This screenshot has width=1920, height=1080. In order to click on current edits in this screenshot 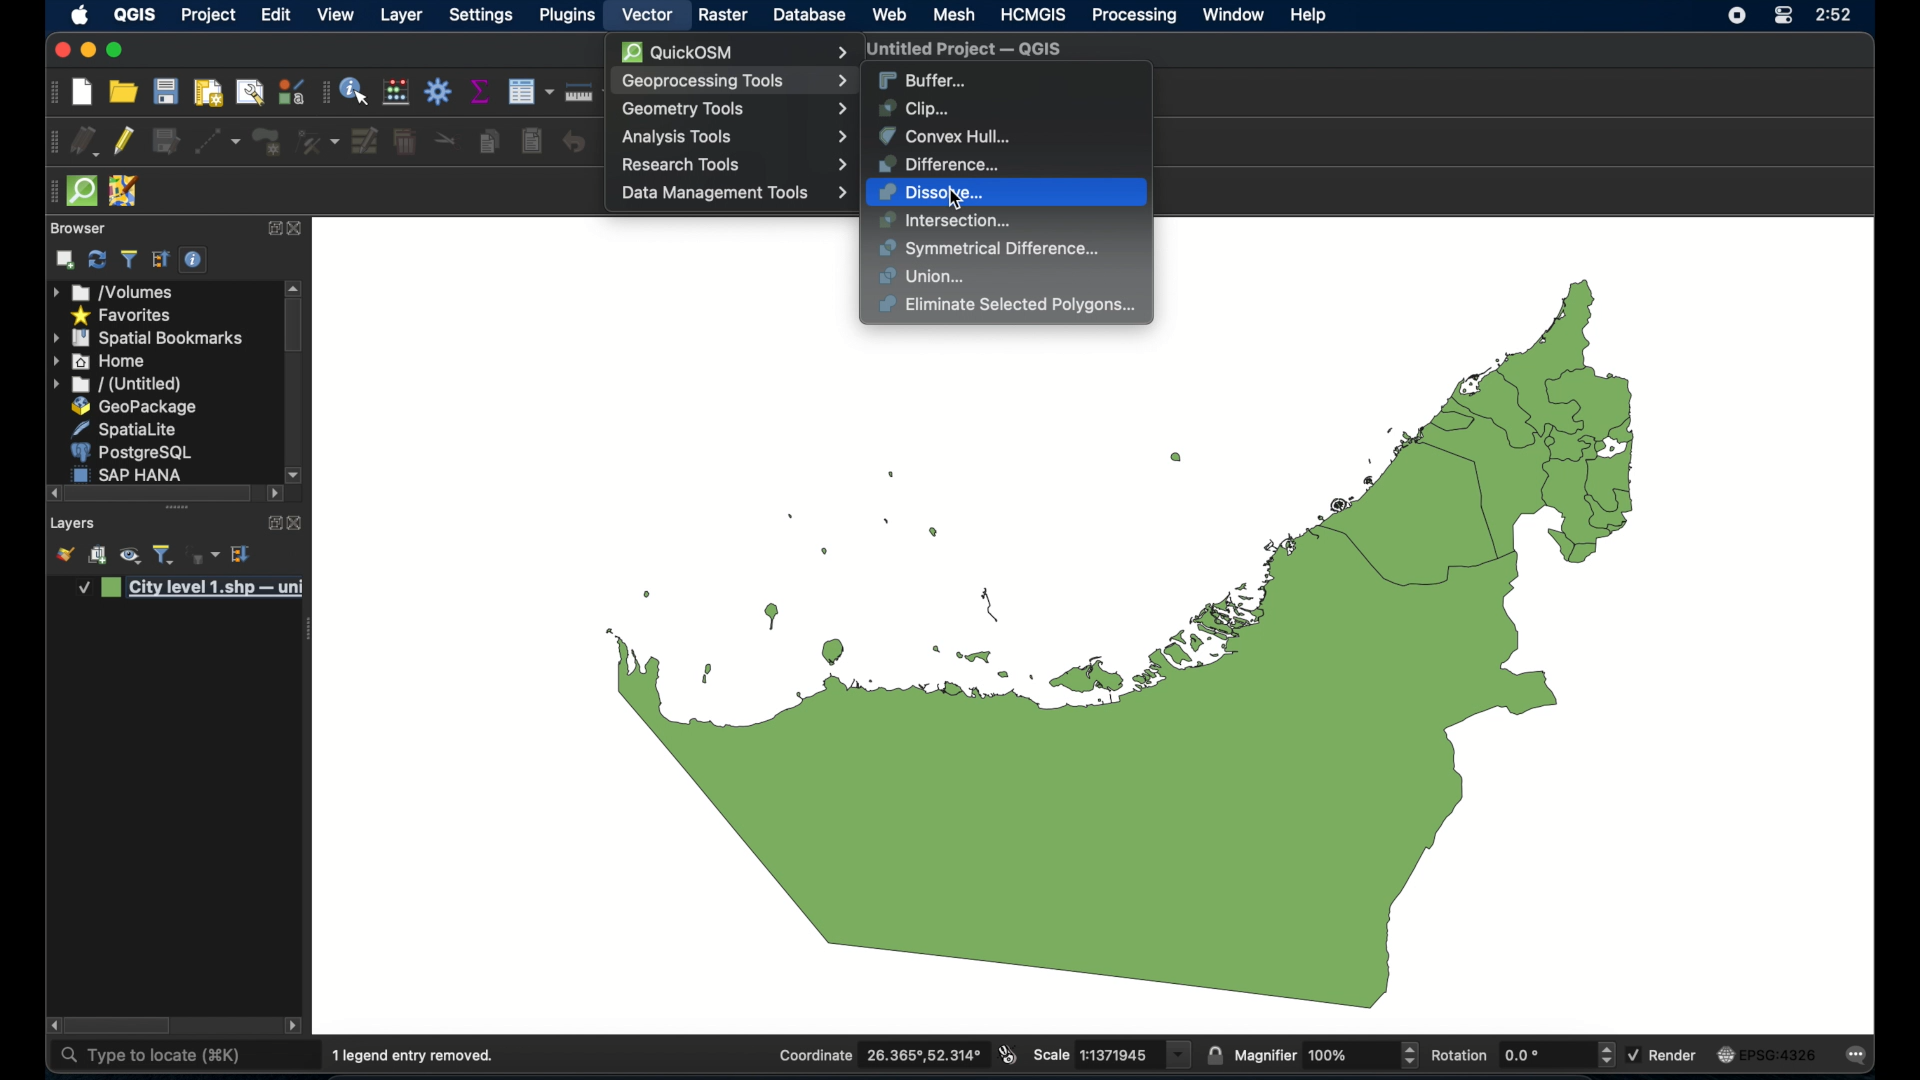, I will do `click(85, 141)`.